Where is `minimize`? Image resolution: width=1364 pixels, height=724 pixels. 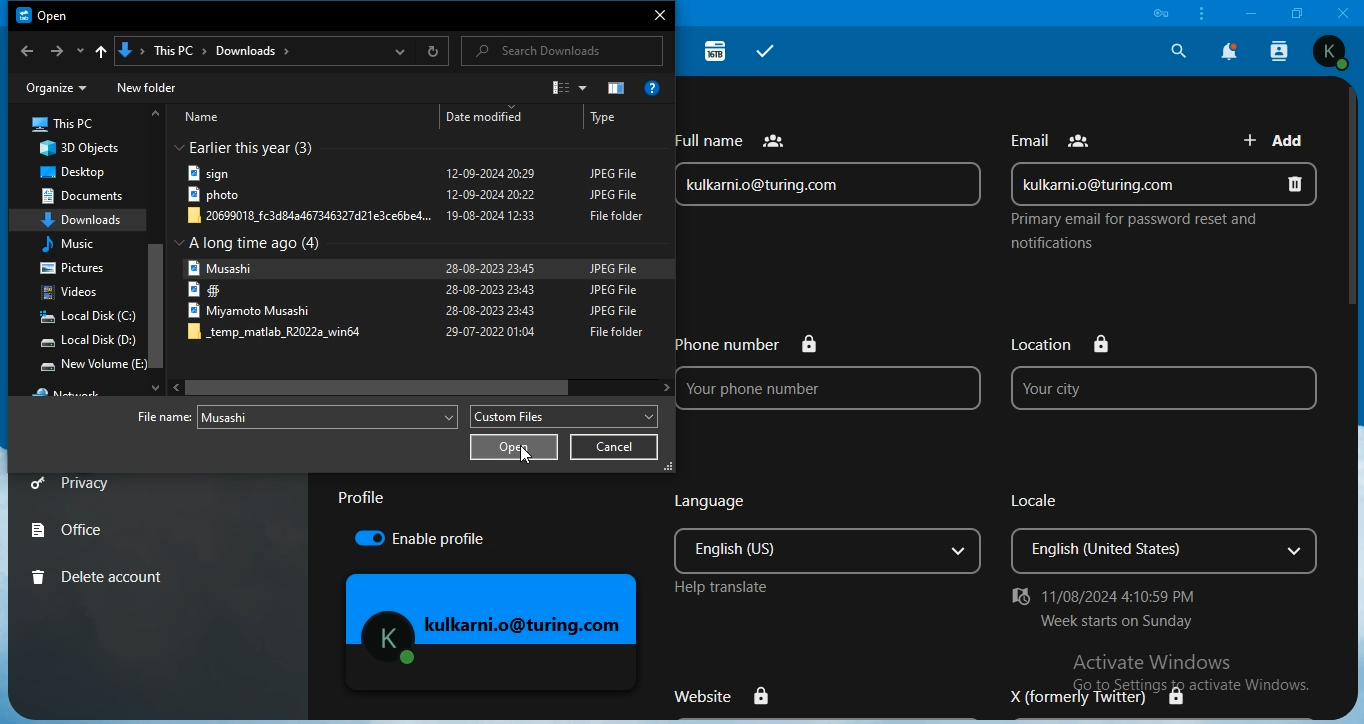
minimize is located at coordinates (1249, 13).